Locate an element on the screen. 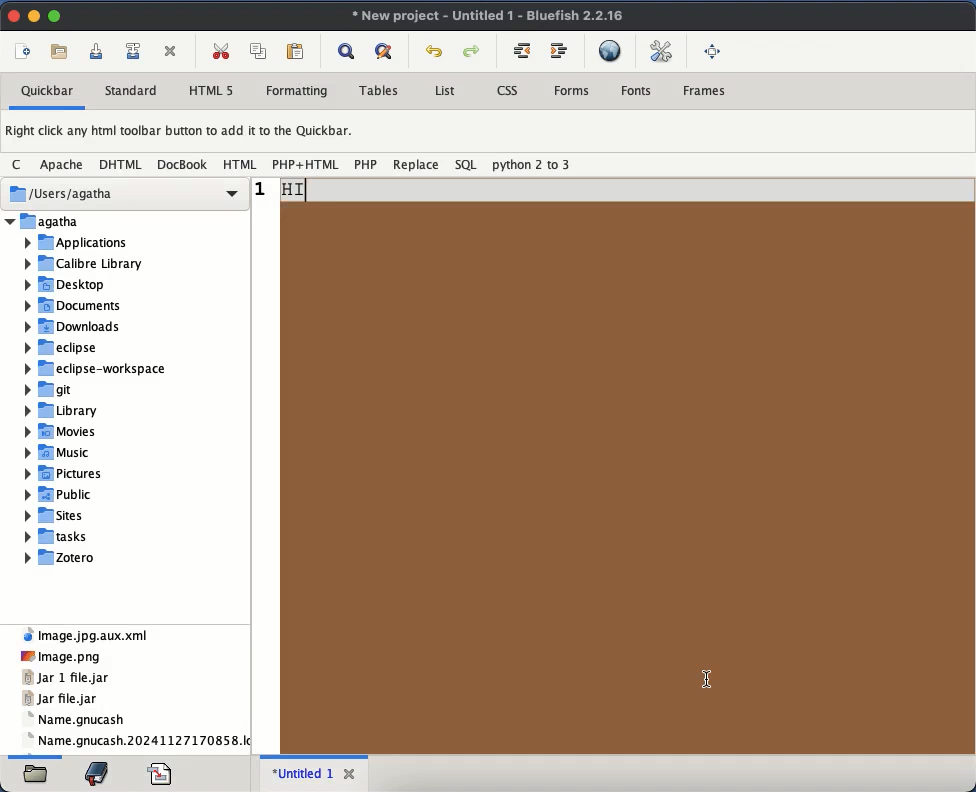 The width and height of the screenshot is (976, 792). sql is located at coordinates (468, 167).